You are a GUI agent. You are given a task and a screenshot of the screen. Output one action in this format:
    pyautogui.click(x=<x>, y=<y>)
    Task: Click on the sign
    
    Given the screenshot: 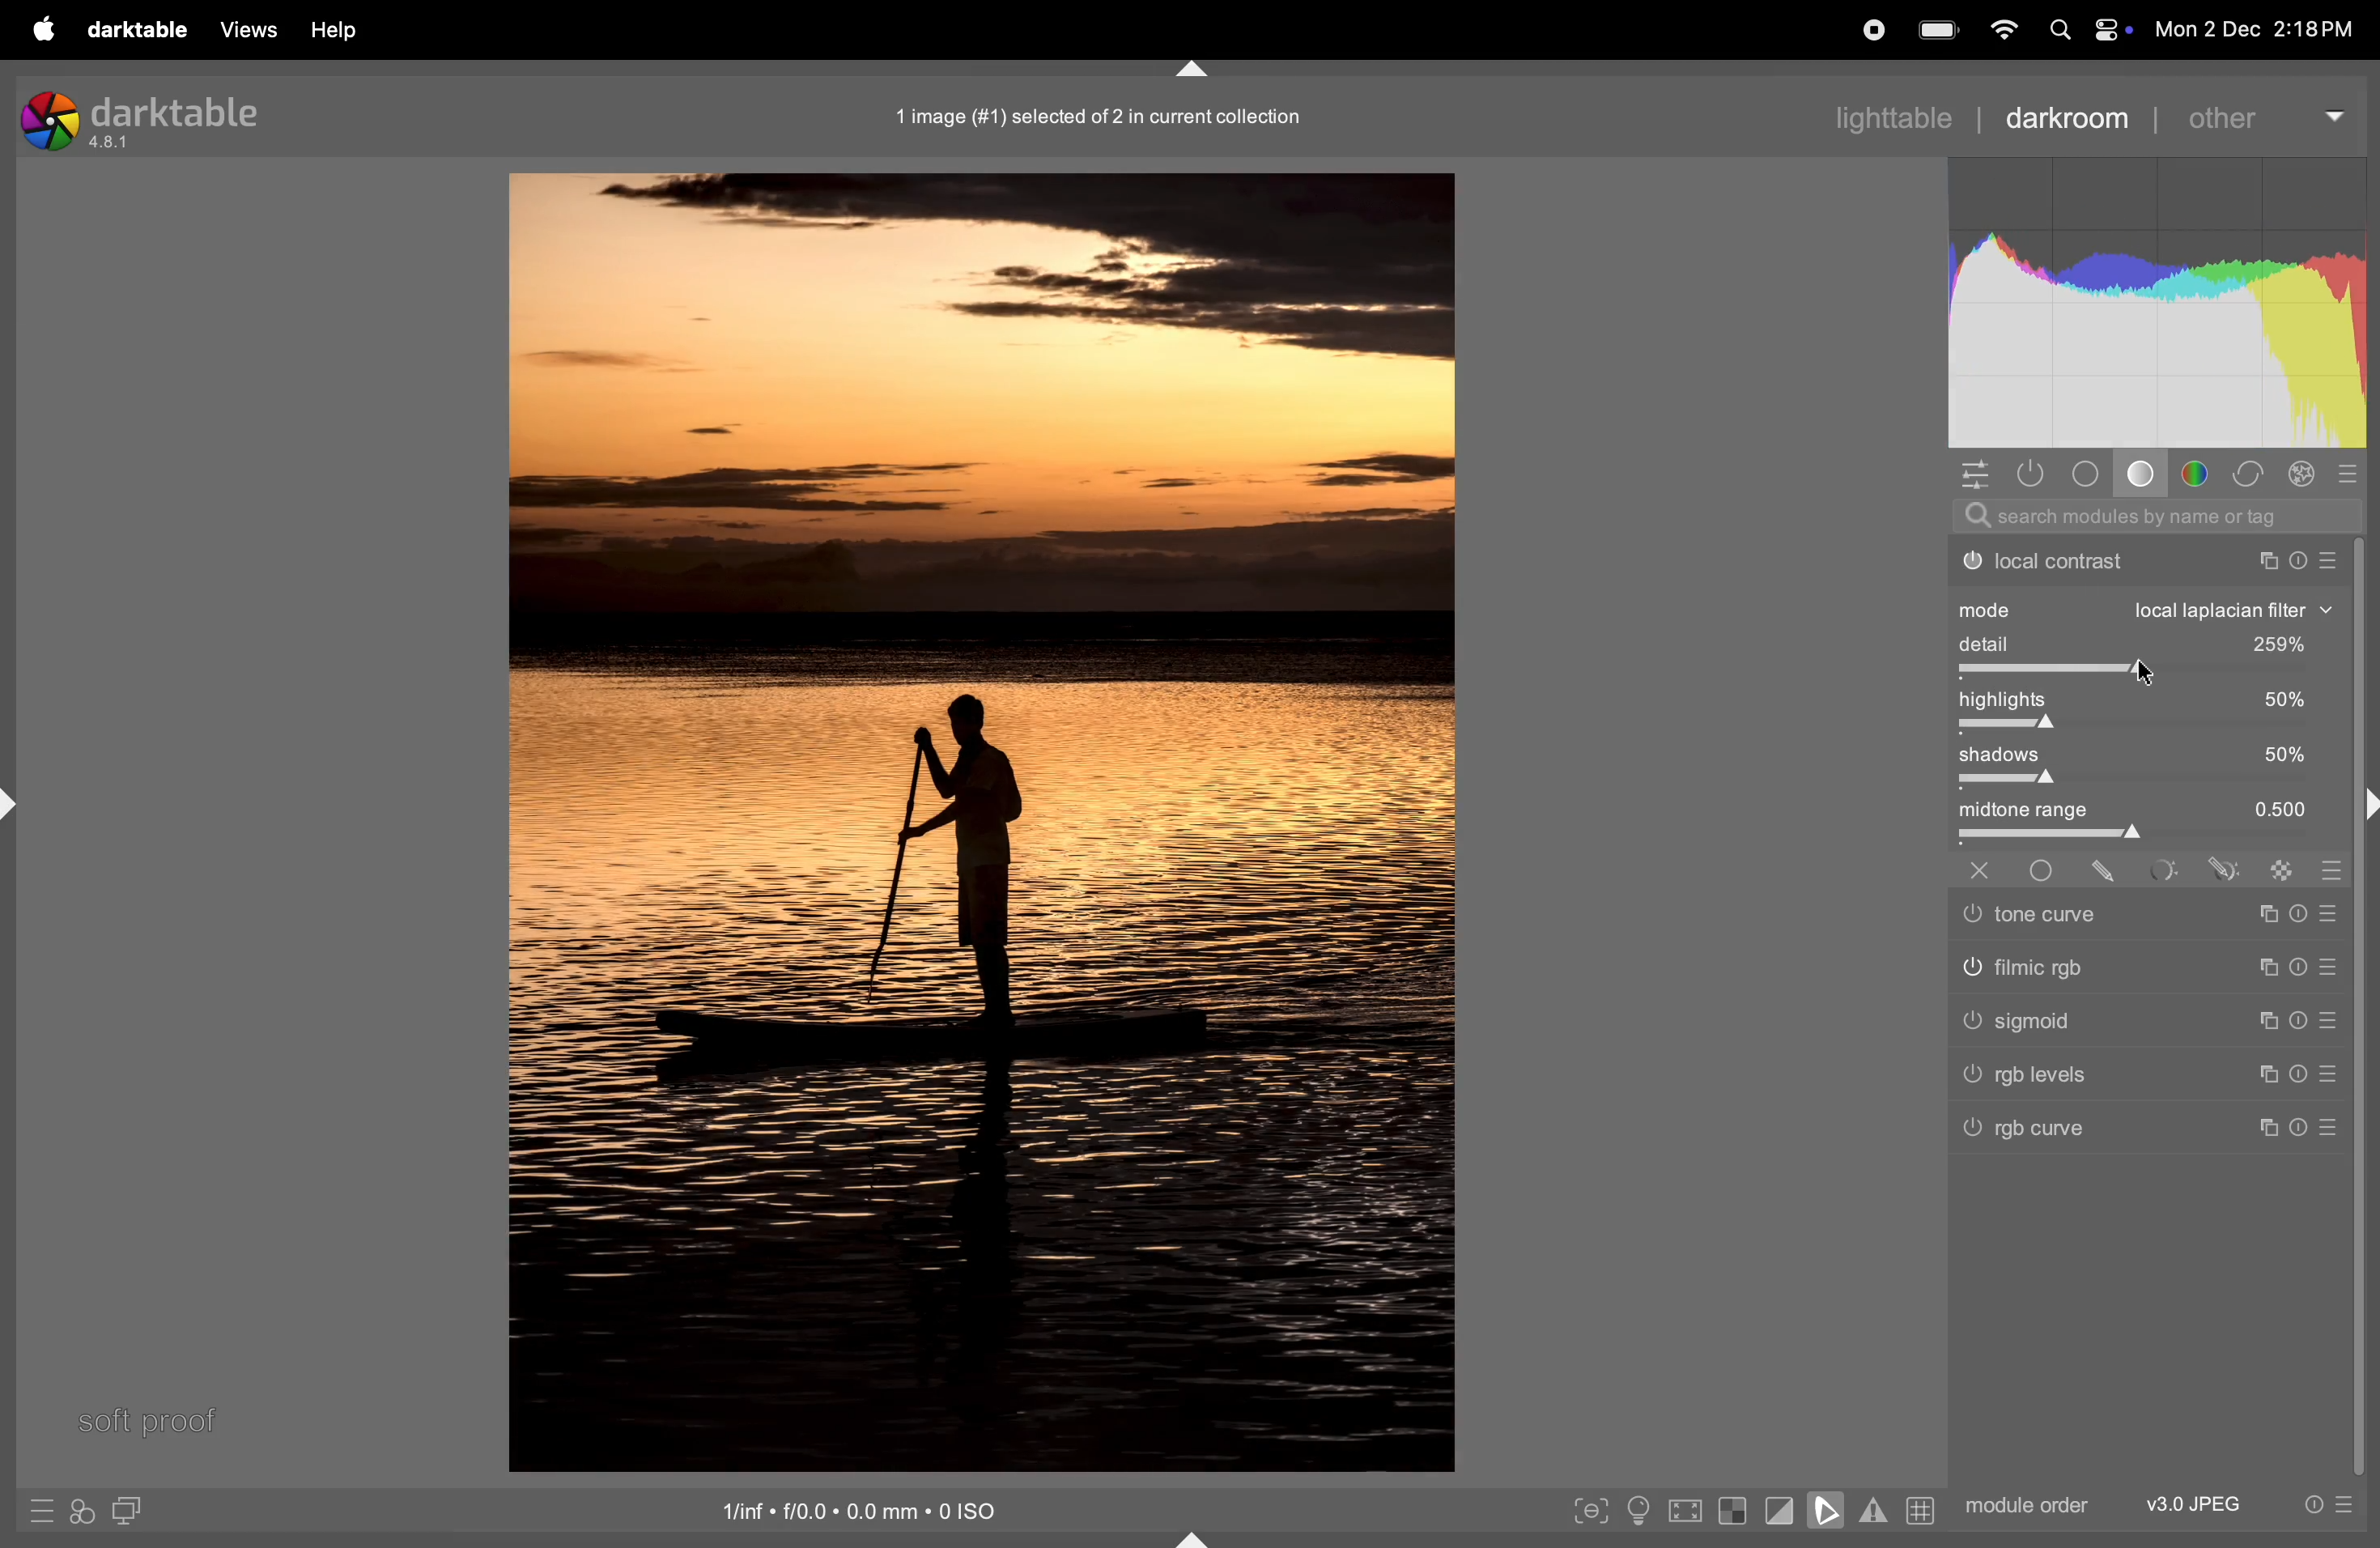 What is the action you would take?
    pyautogui.click(x=2353, y=473)
    